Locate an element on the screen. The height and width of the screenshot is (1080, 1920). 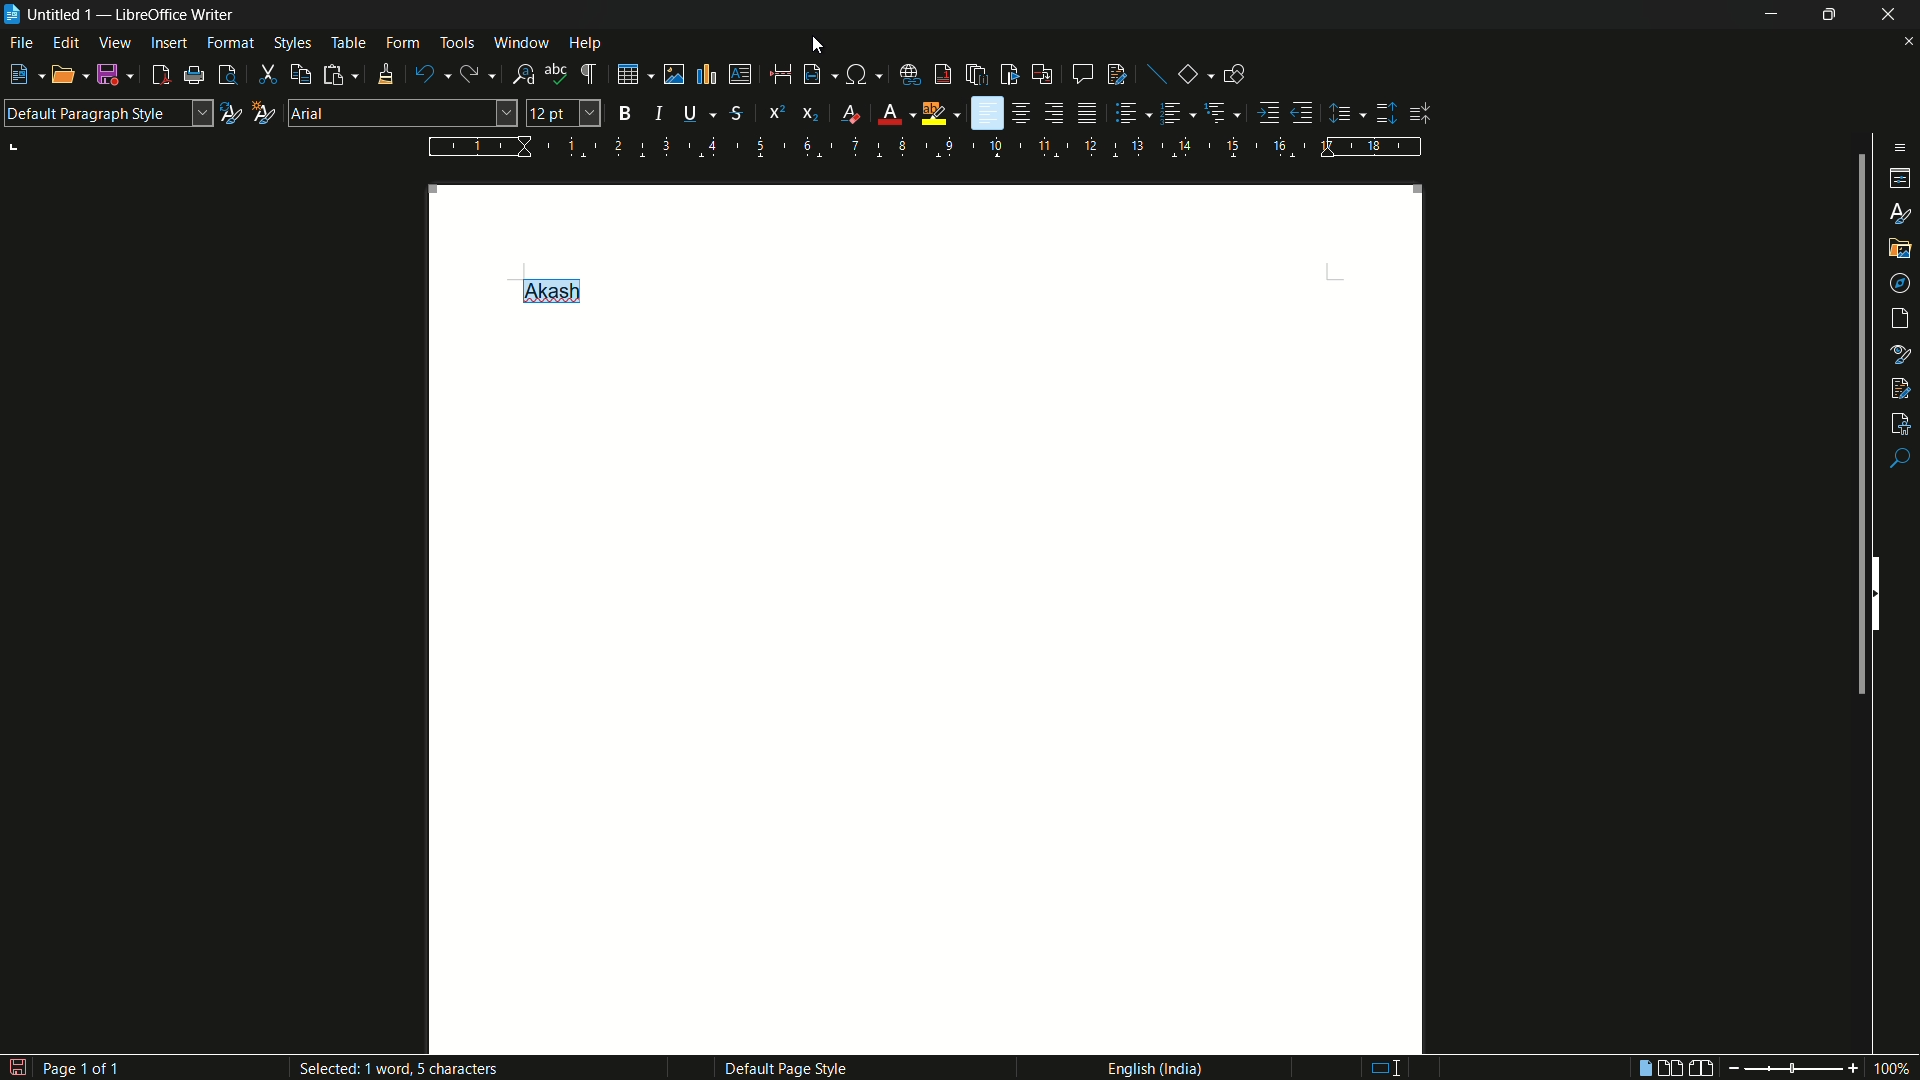
subscript is located at coordinates (812, 114).